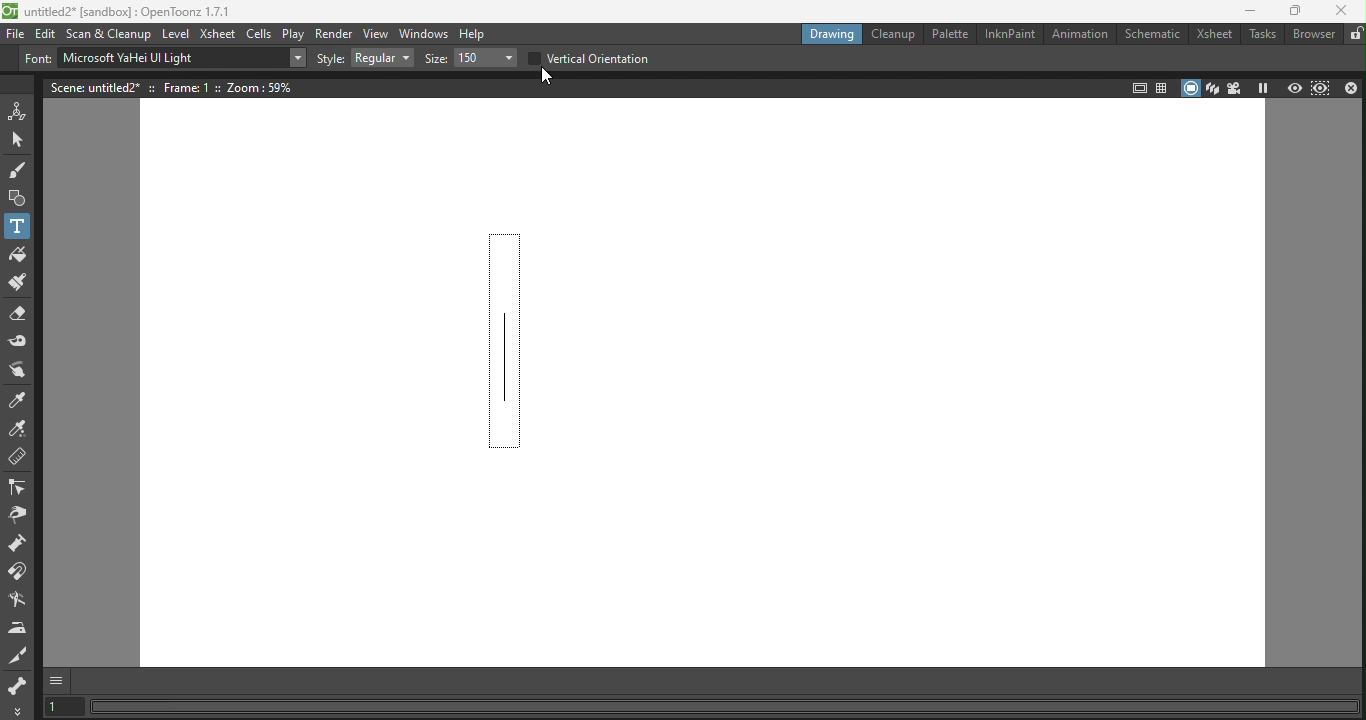  I want to click on Paint brush tool, so click(20, 283).